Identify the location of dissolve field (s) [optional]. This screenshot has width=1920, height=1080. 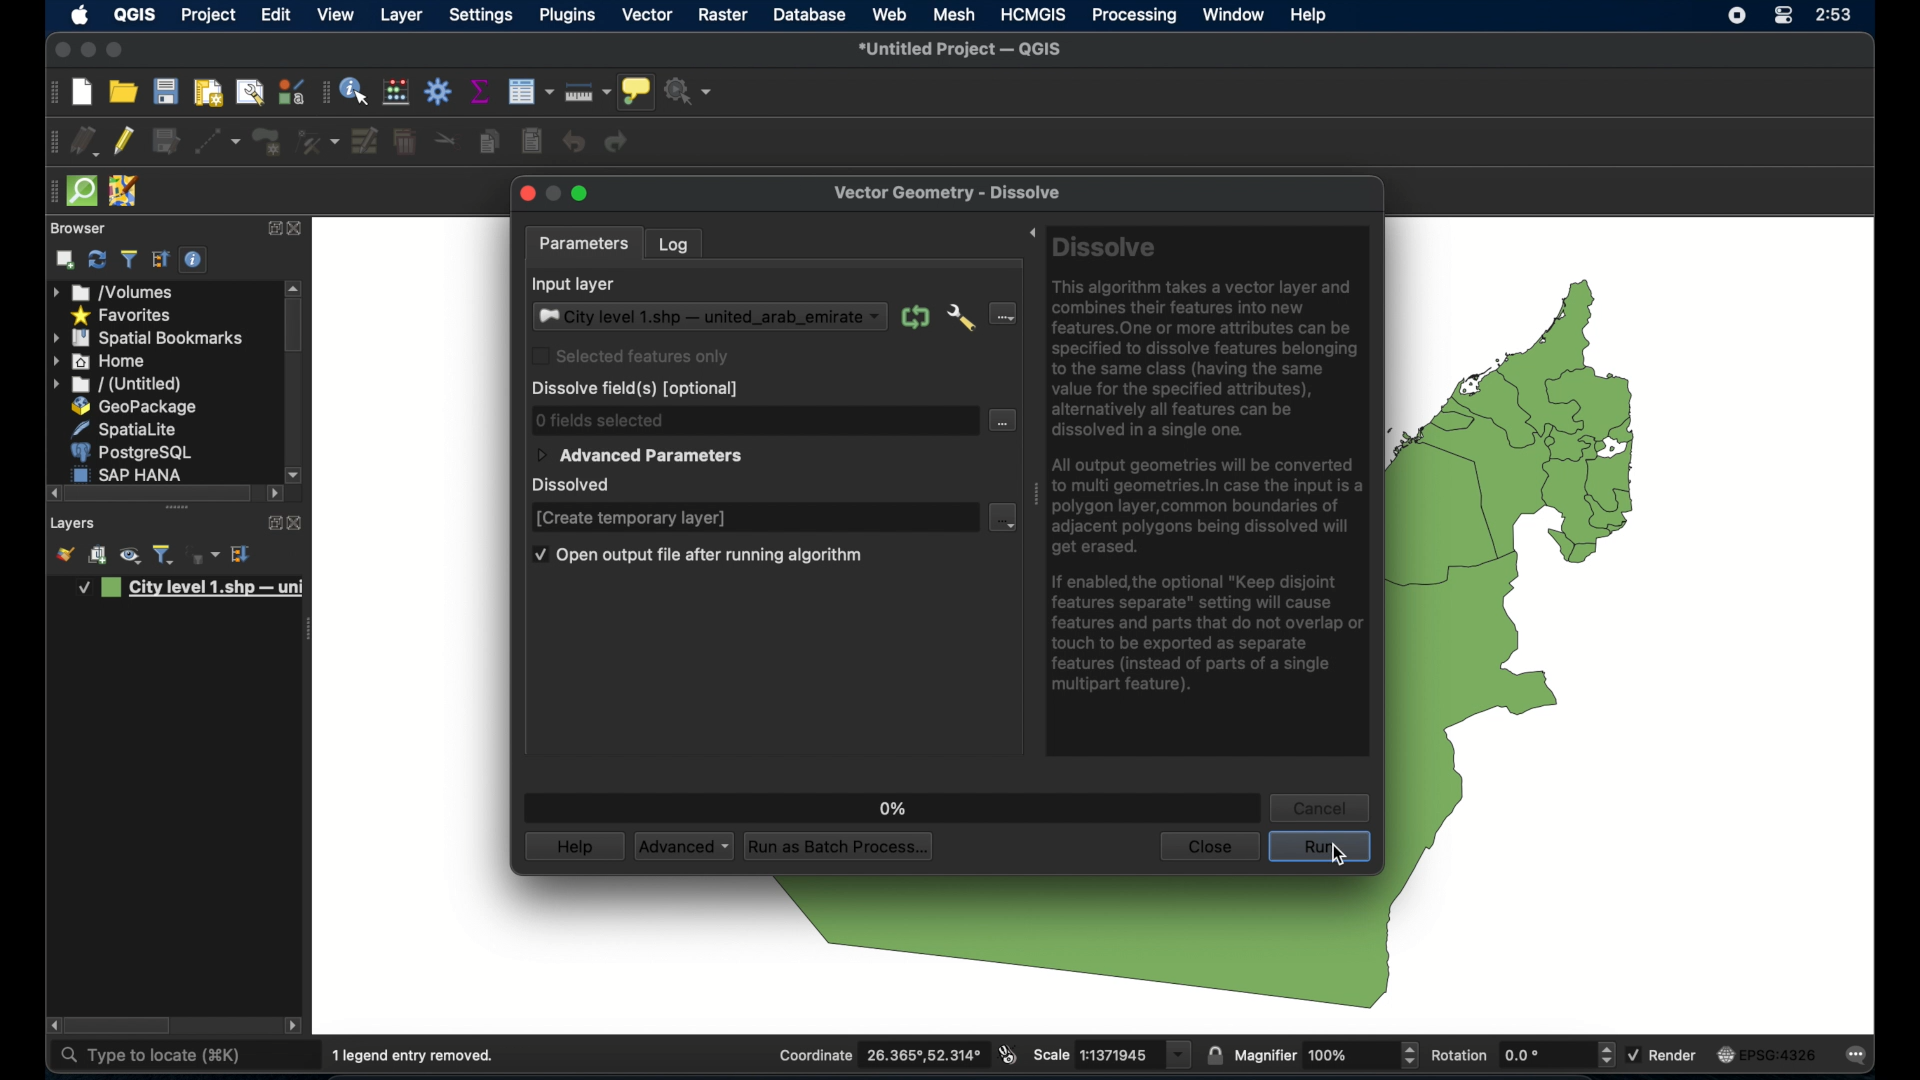
(638, 389).